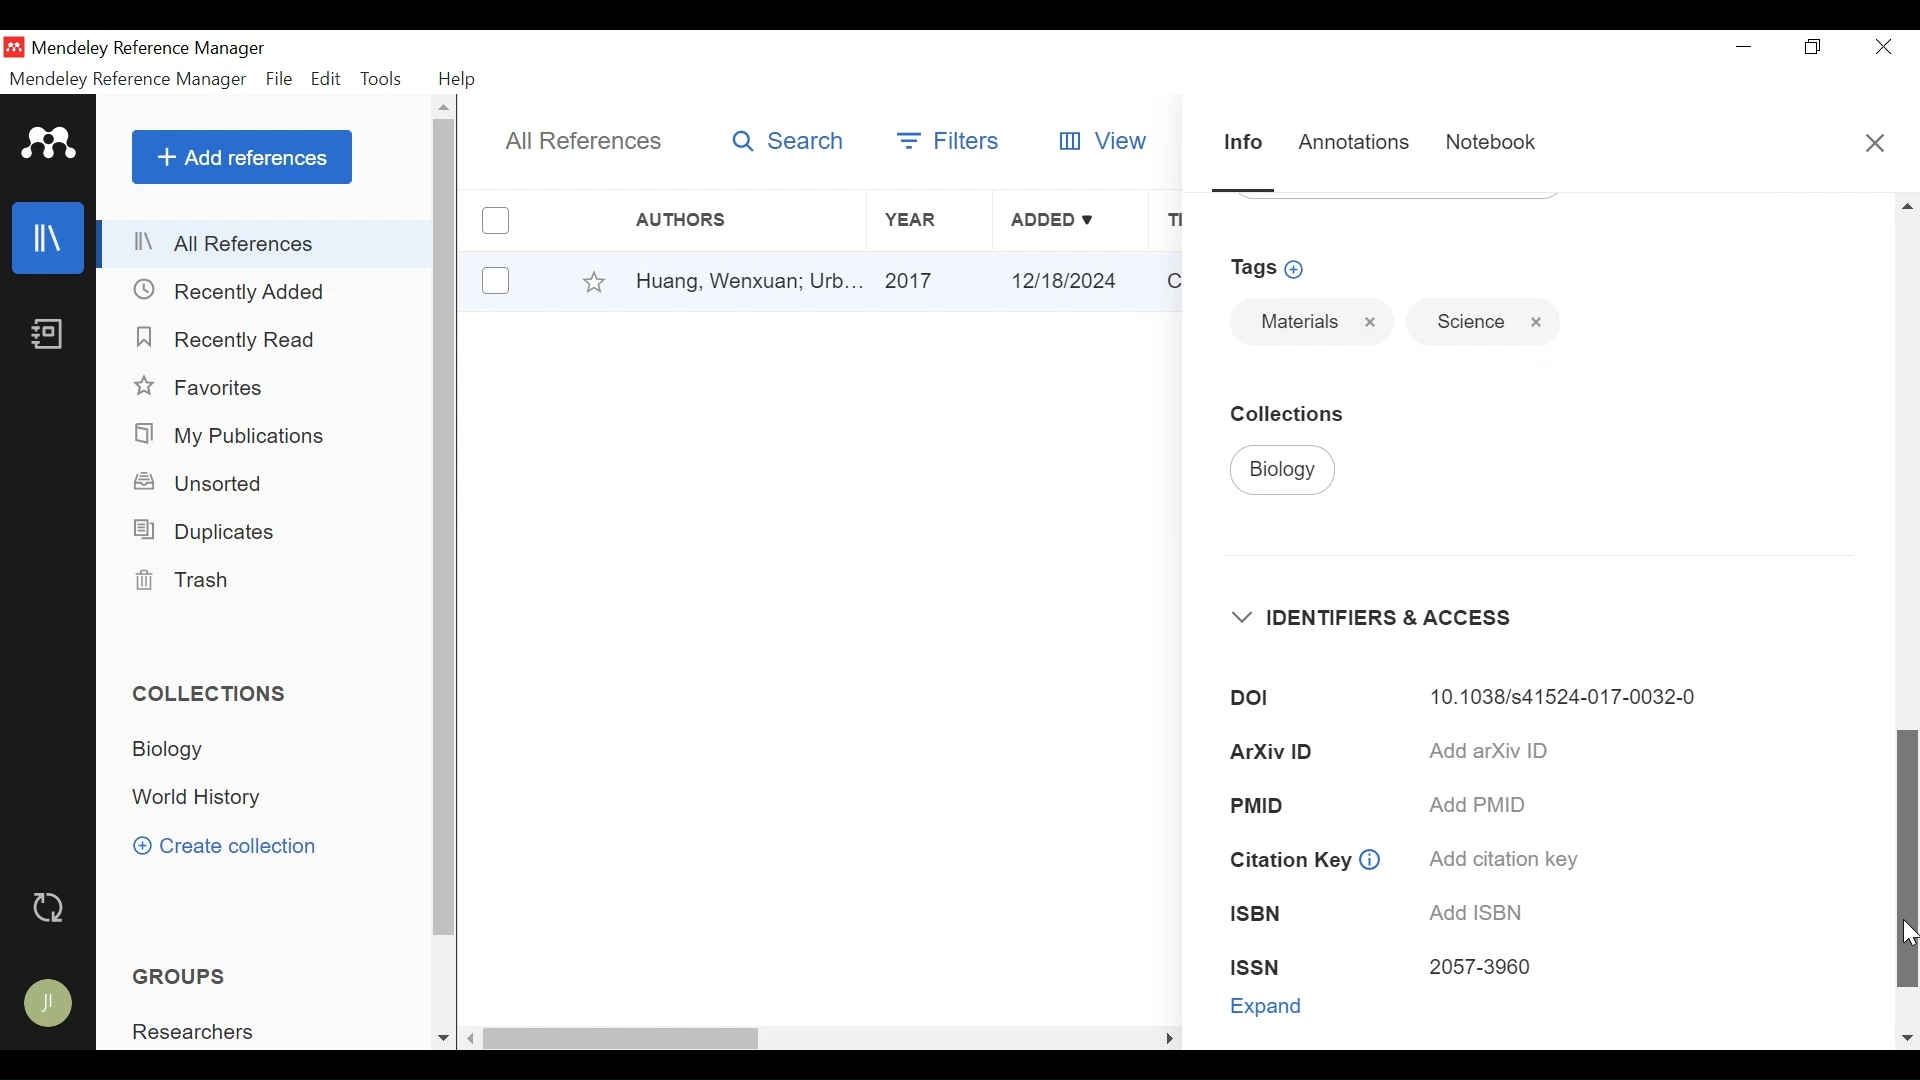 The width and height of the screenshot is (1920, 1080). I want to click on Materials, so click(1295, 321).